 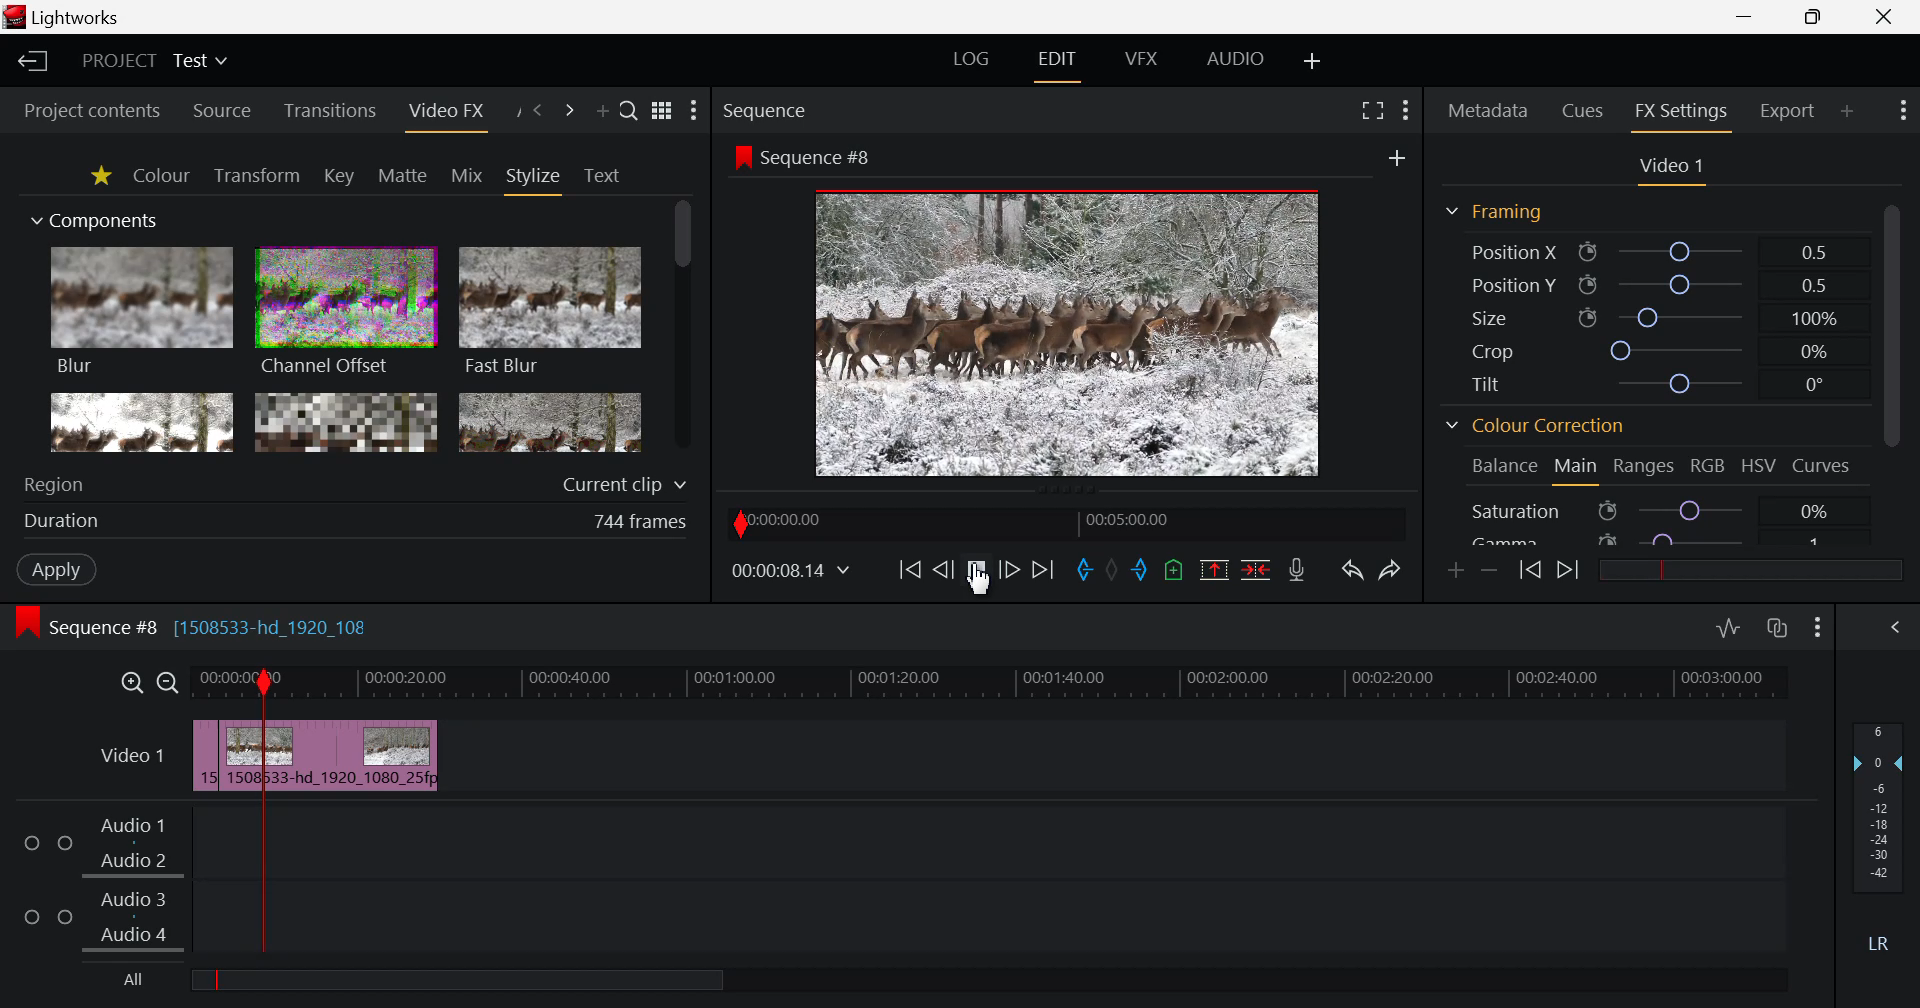 What do you see at coordinates (1892, 369) in the screenshot?
I see `Scroll Bar` at bounding box center [1892, 369].